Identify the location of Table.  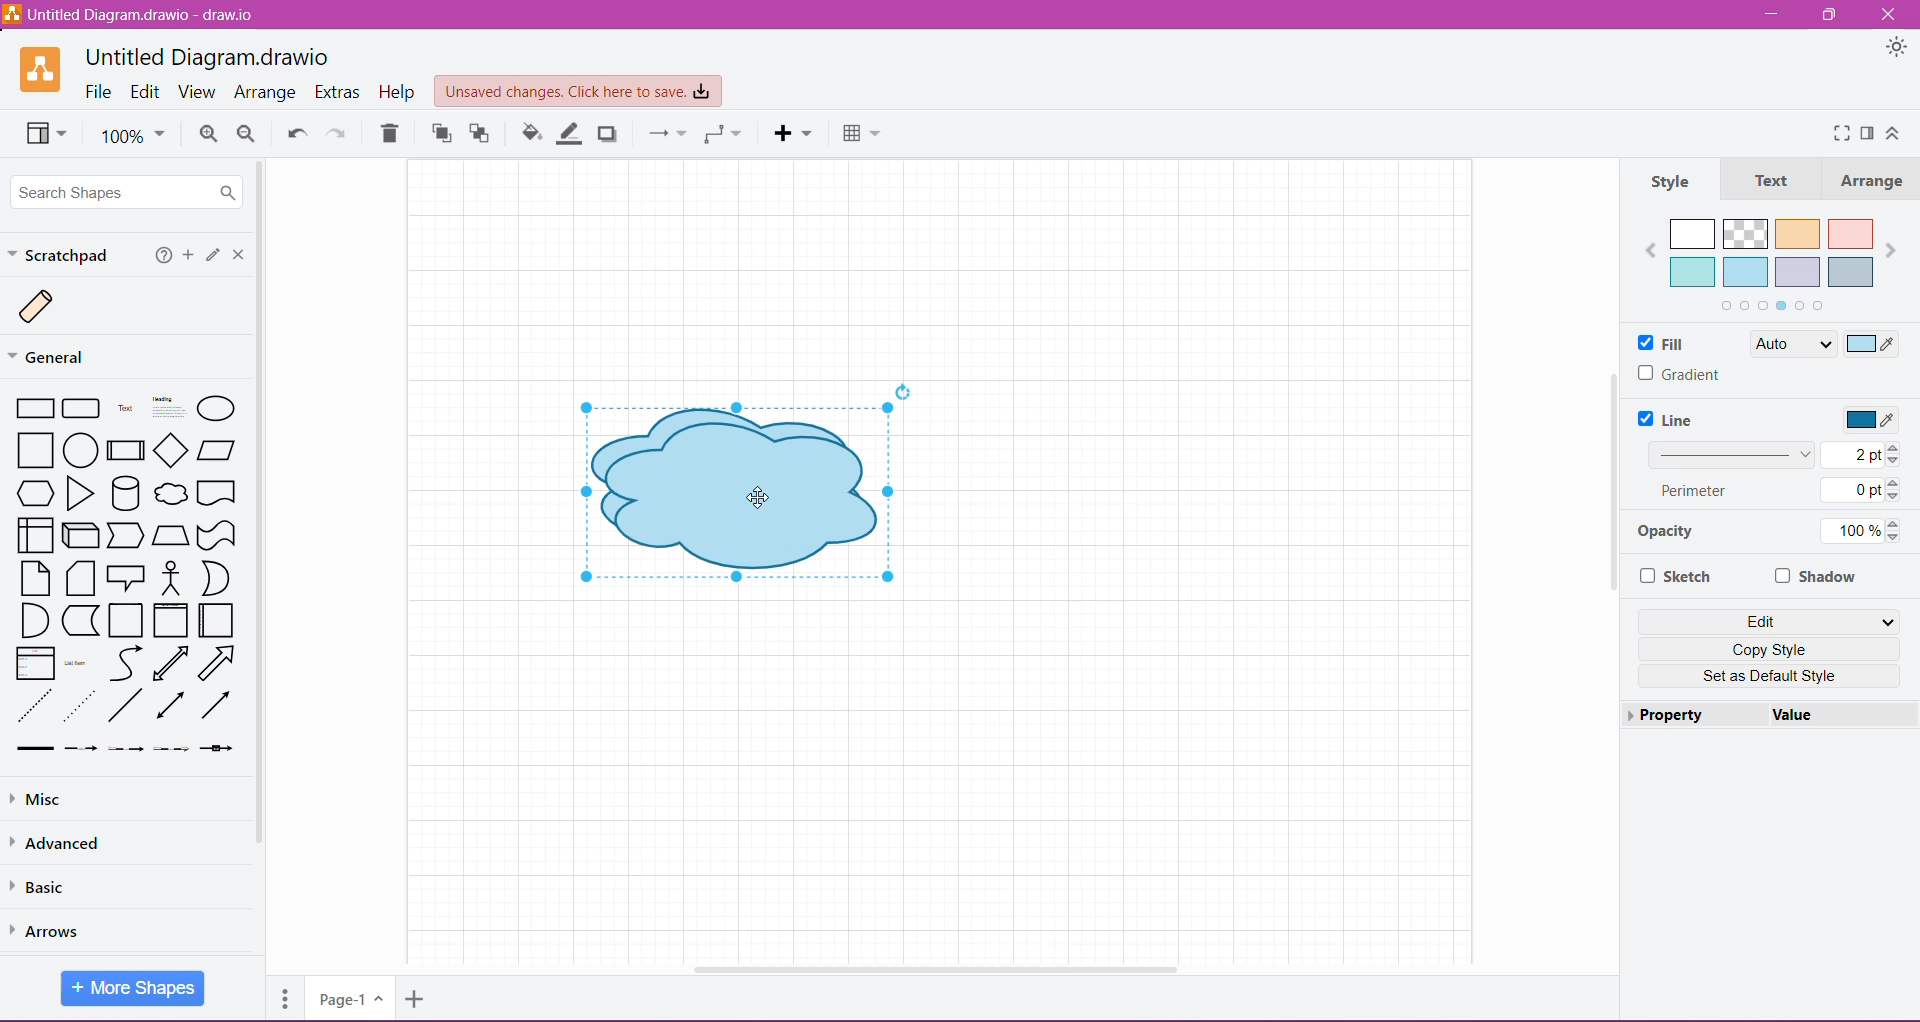
(861, 134).